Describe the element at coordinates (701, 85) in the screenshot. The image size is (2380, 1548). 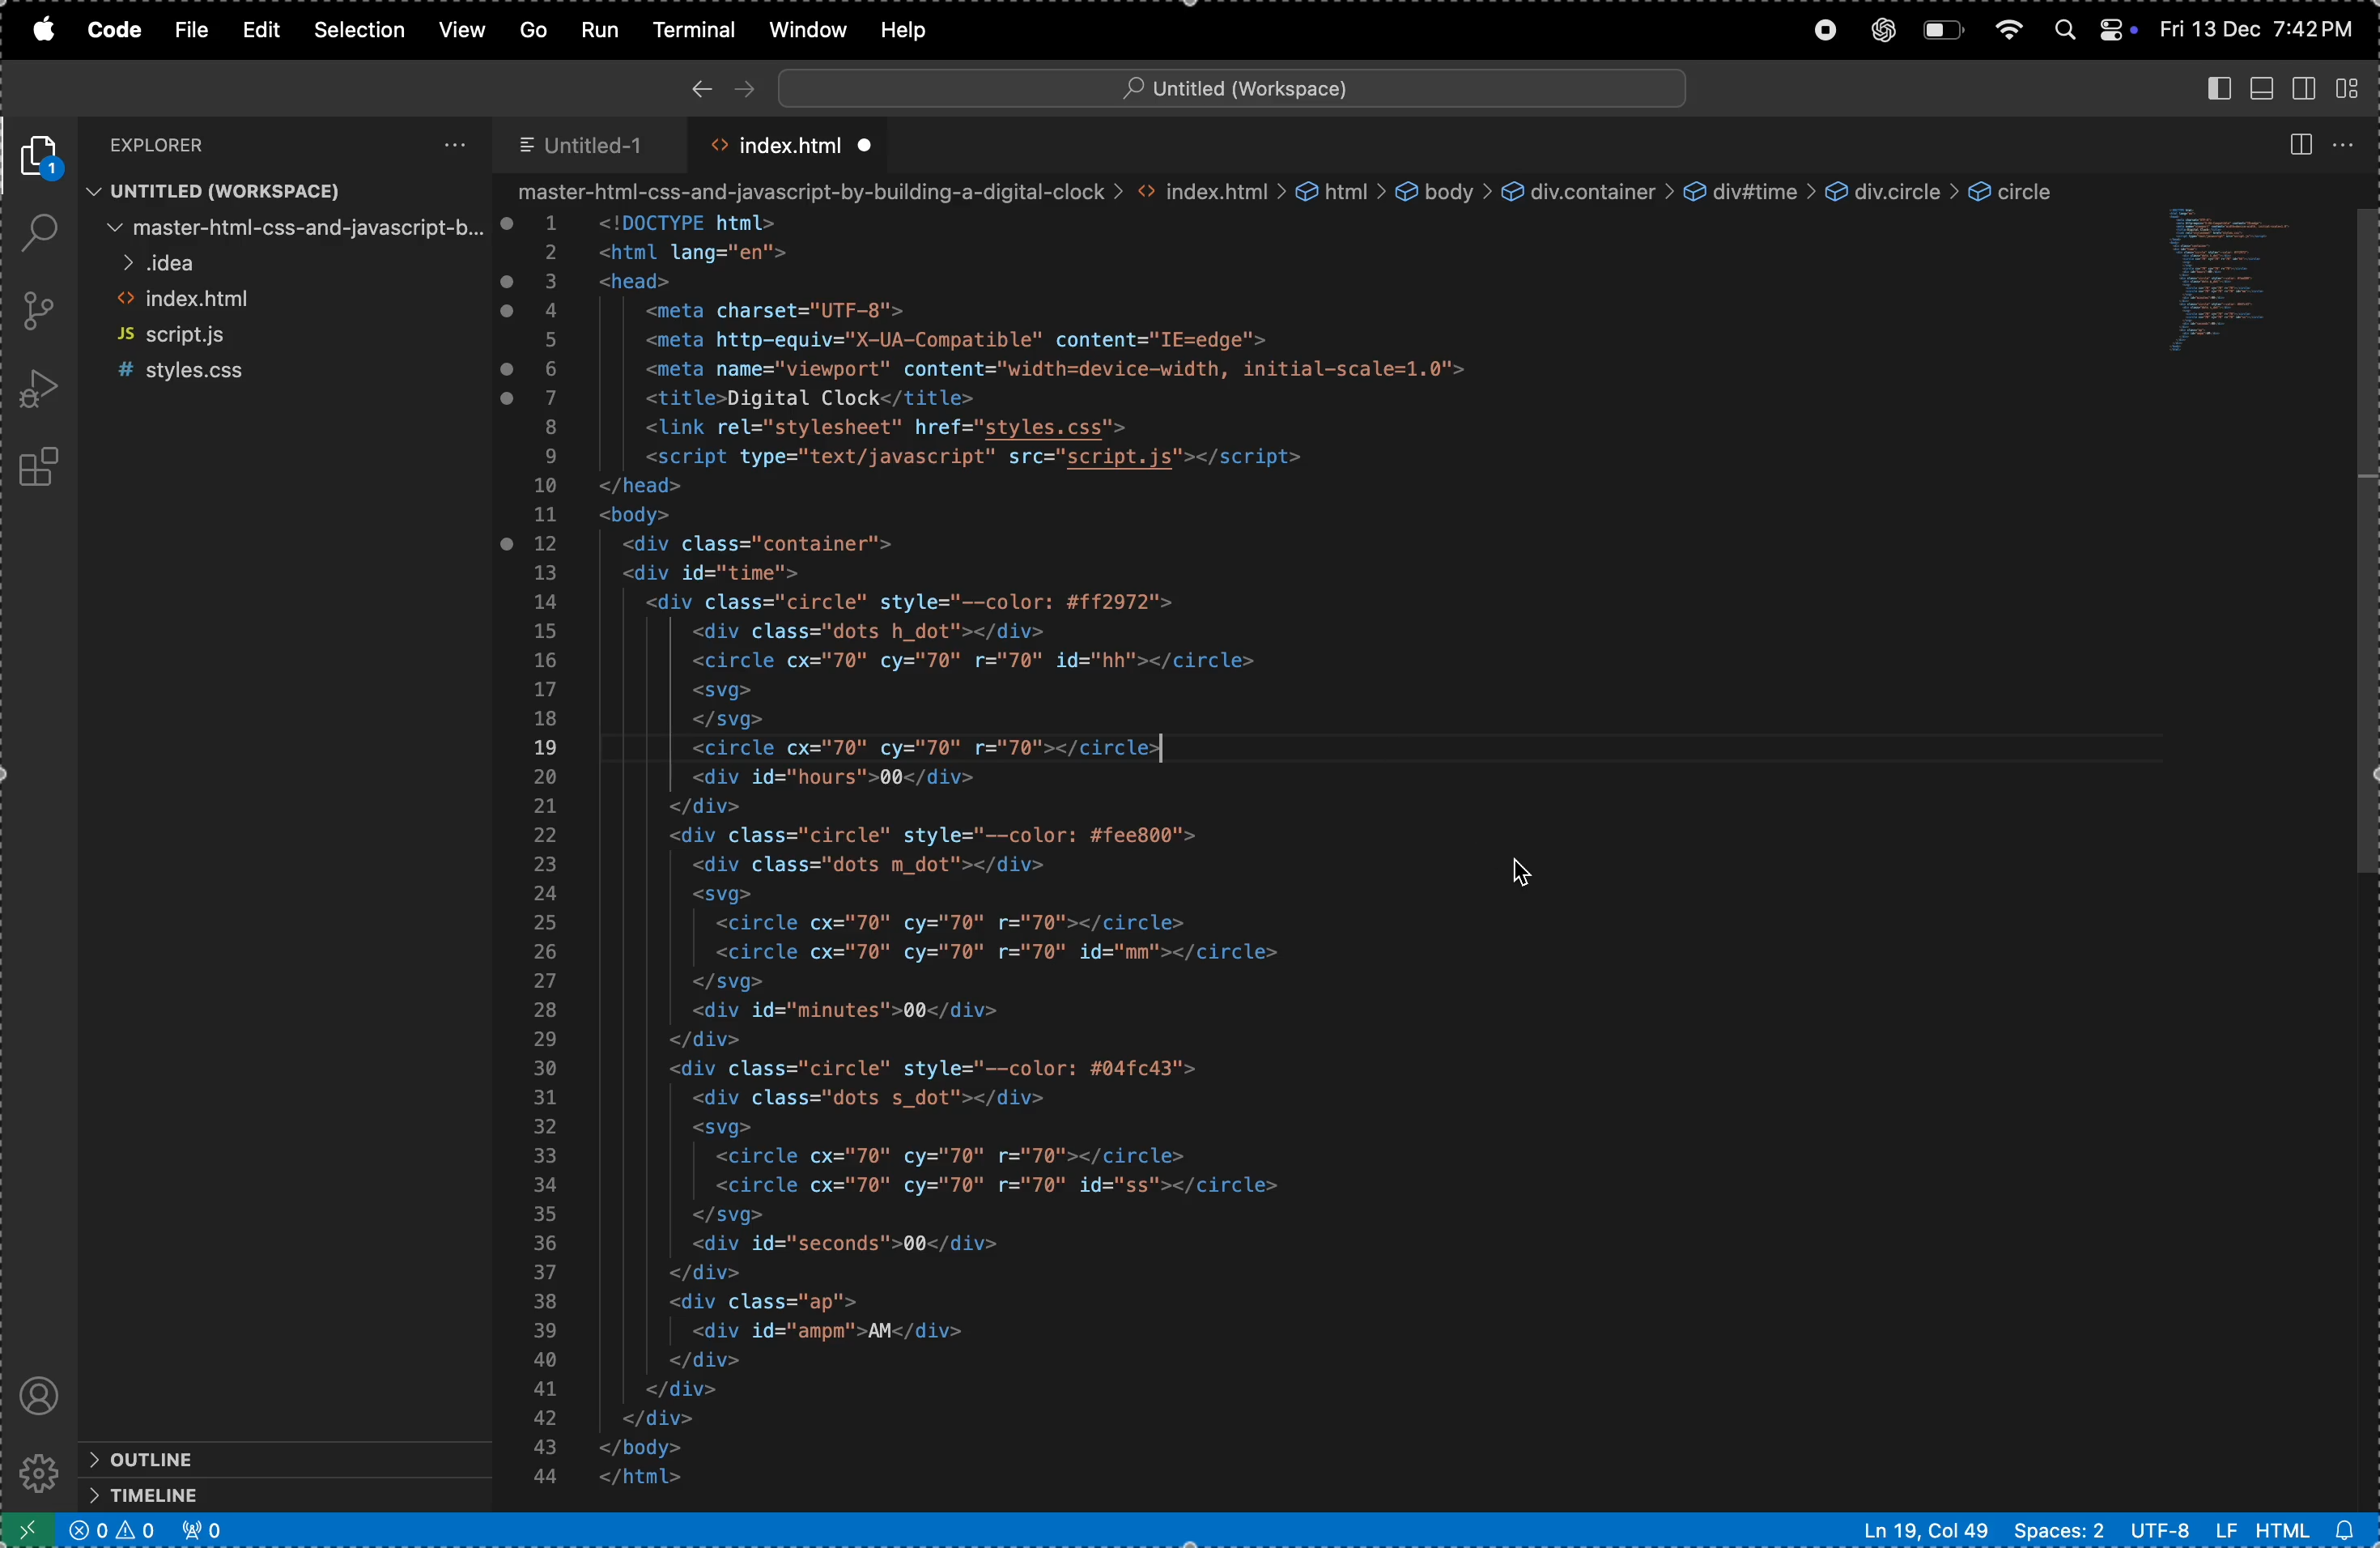
I see `back ward` at that location.